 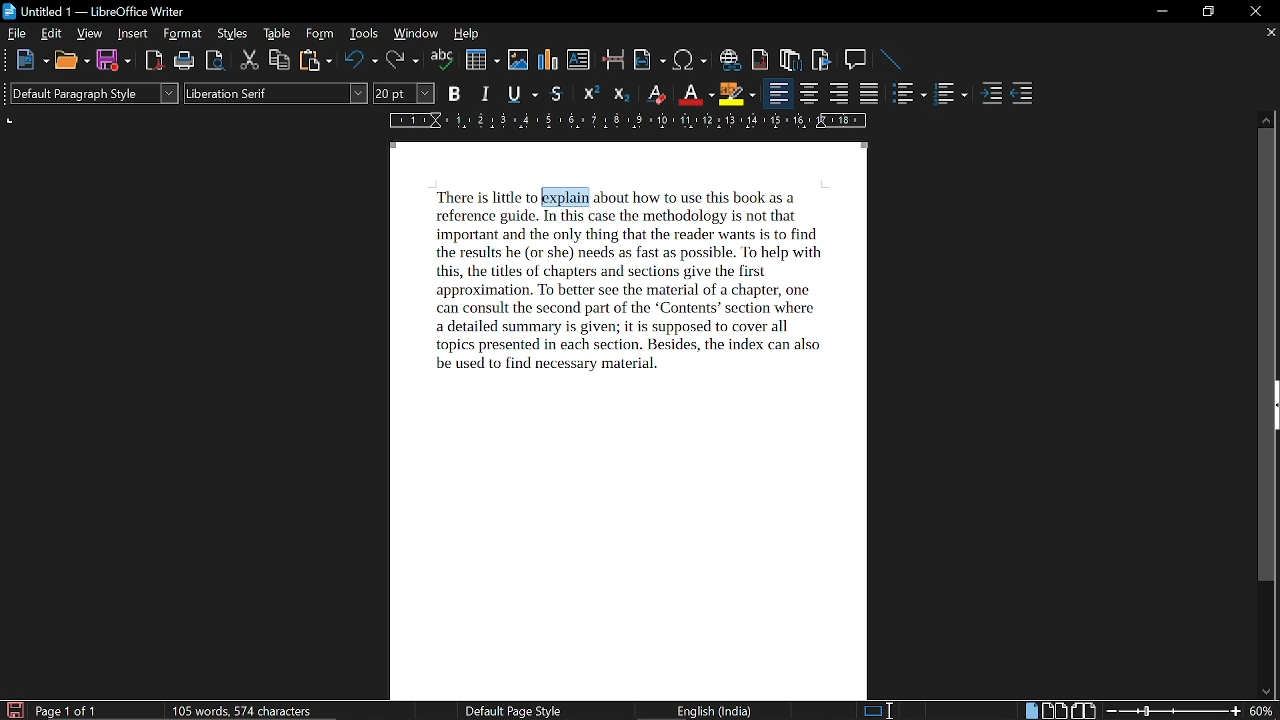 I want to click on table, so click(x=276, y=34).